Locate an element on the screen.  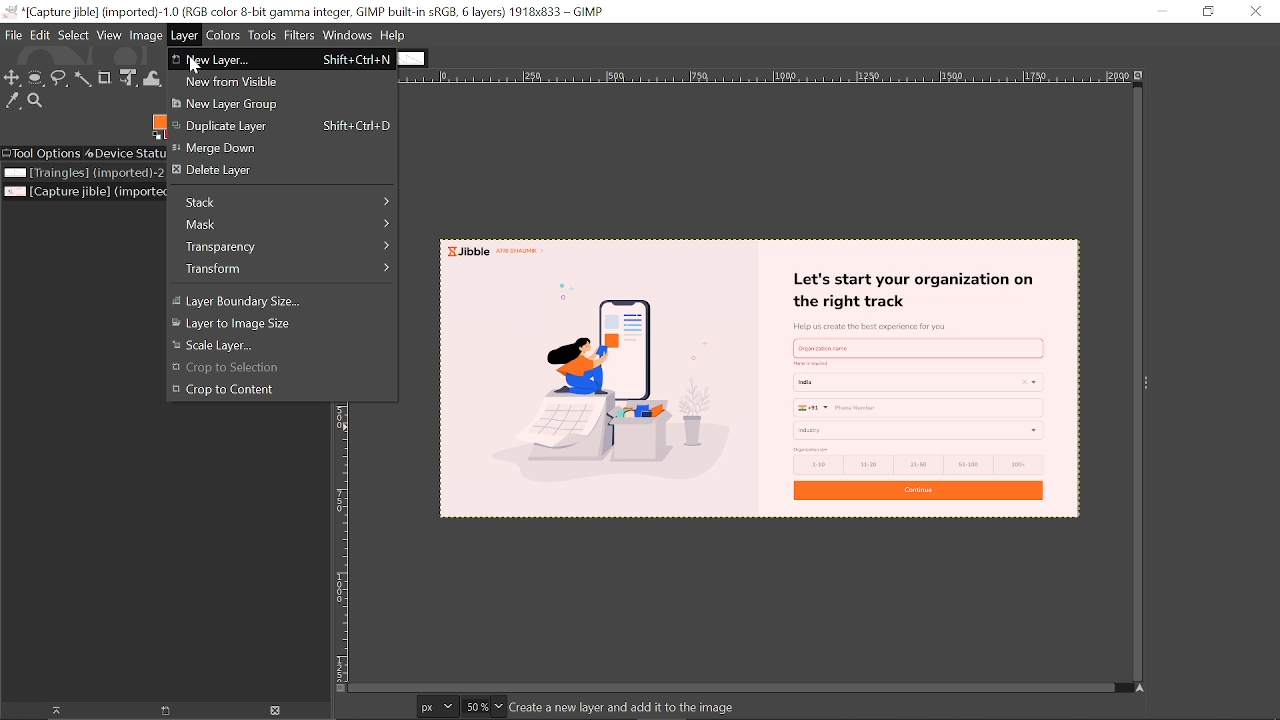
Horizontal label is located at coordinates (762, 79).